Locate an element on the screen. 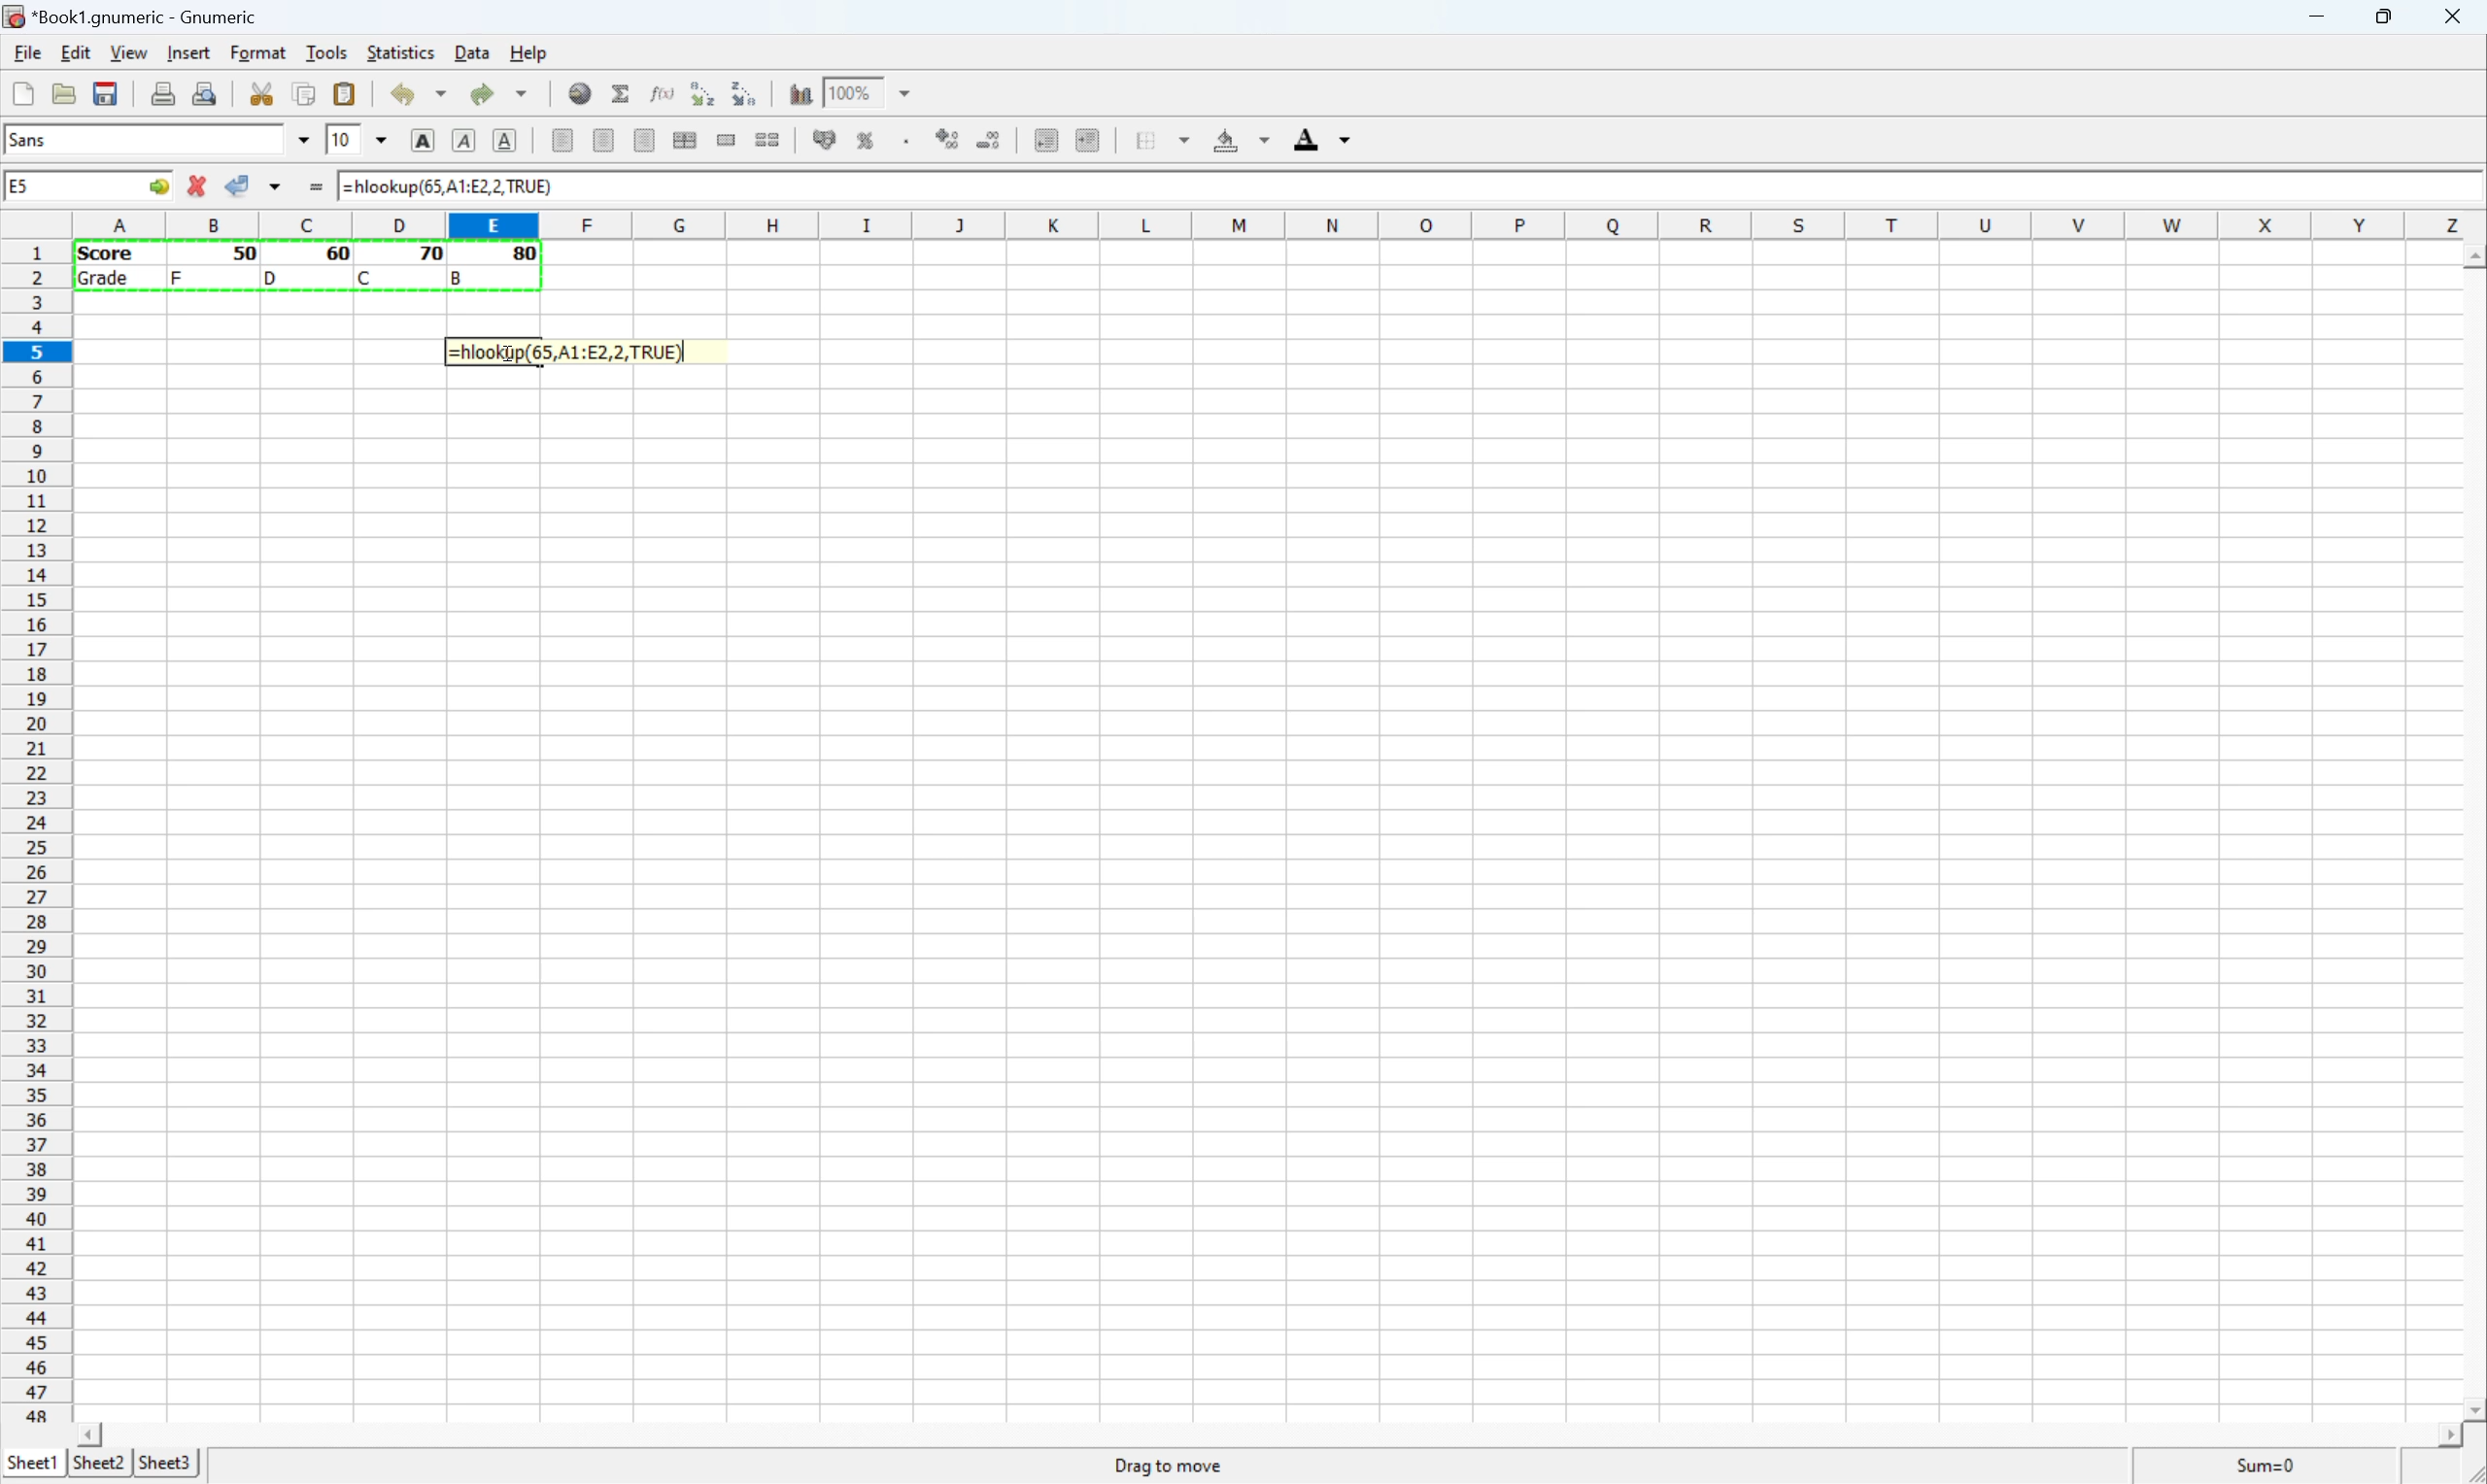  Insert is located at coordinates (187, 54).